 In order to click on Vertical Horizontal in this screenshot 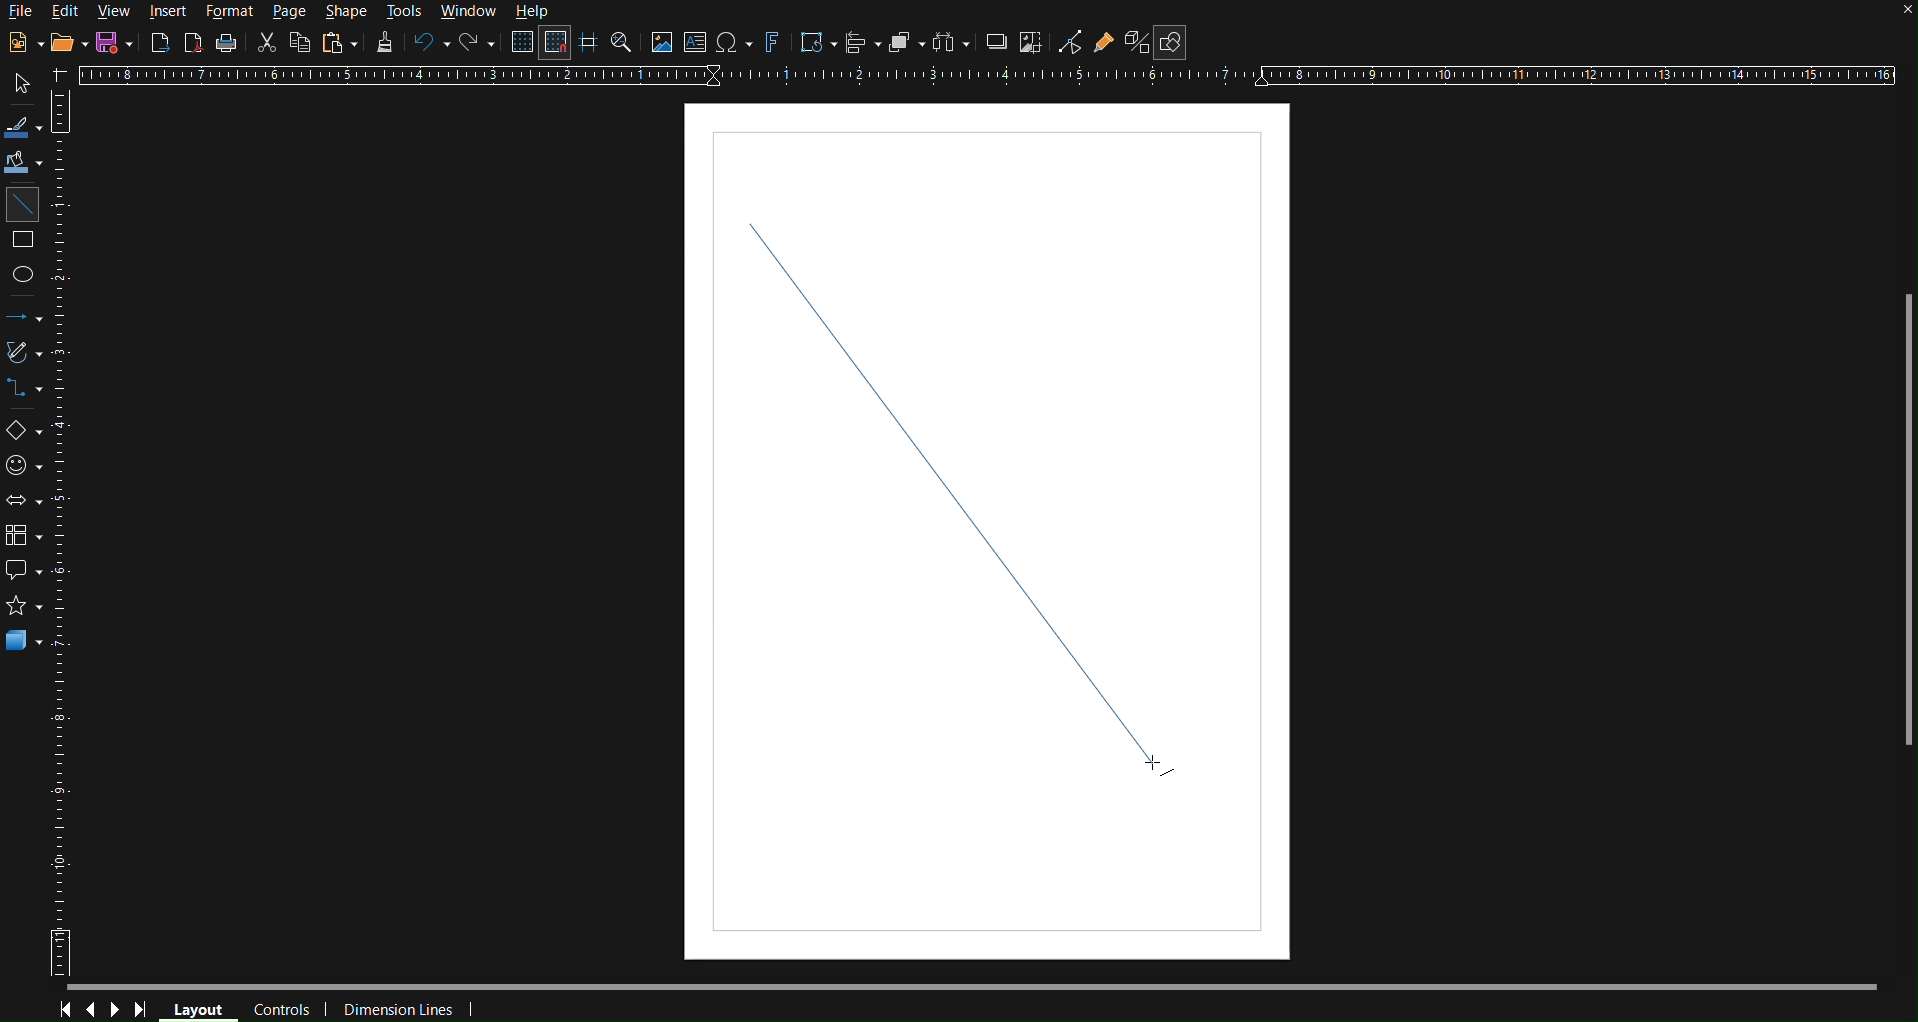, I will do `click(65, 533)`.